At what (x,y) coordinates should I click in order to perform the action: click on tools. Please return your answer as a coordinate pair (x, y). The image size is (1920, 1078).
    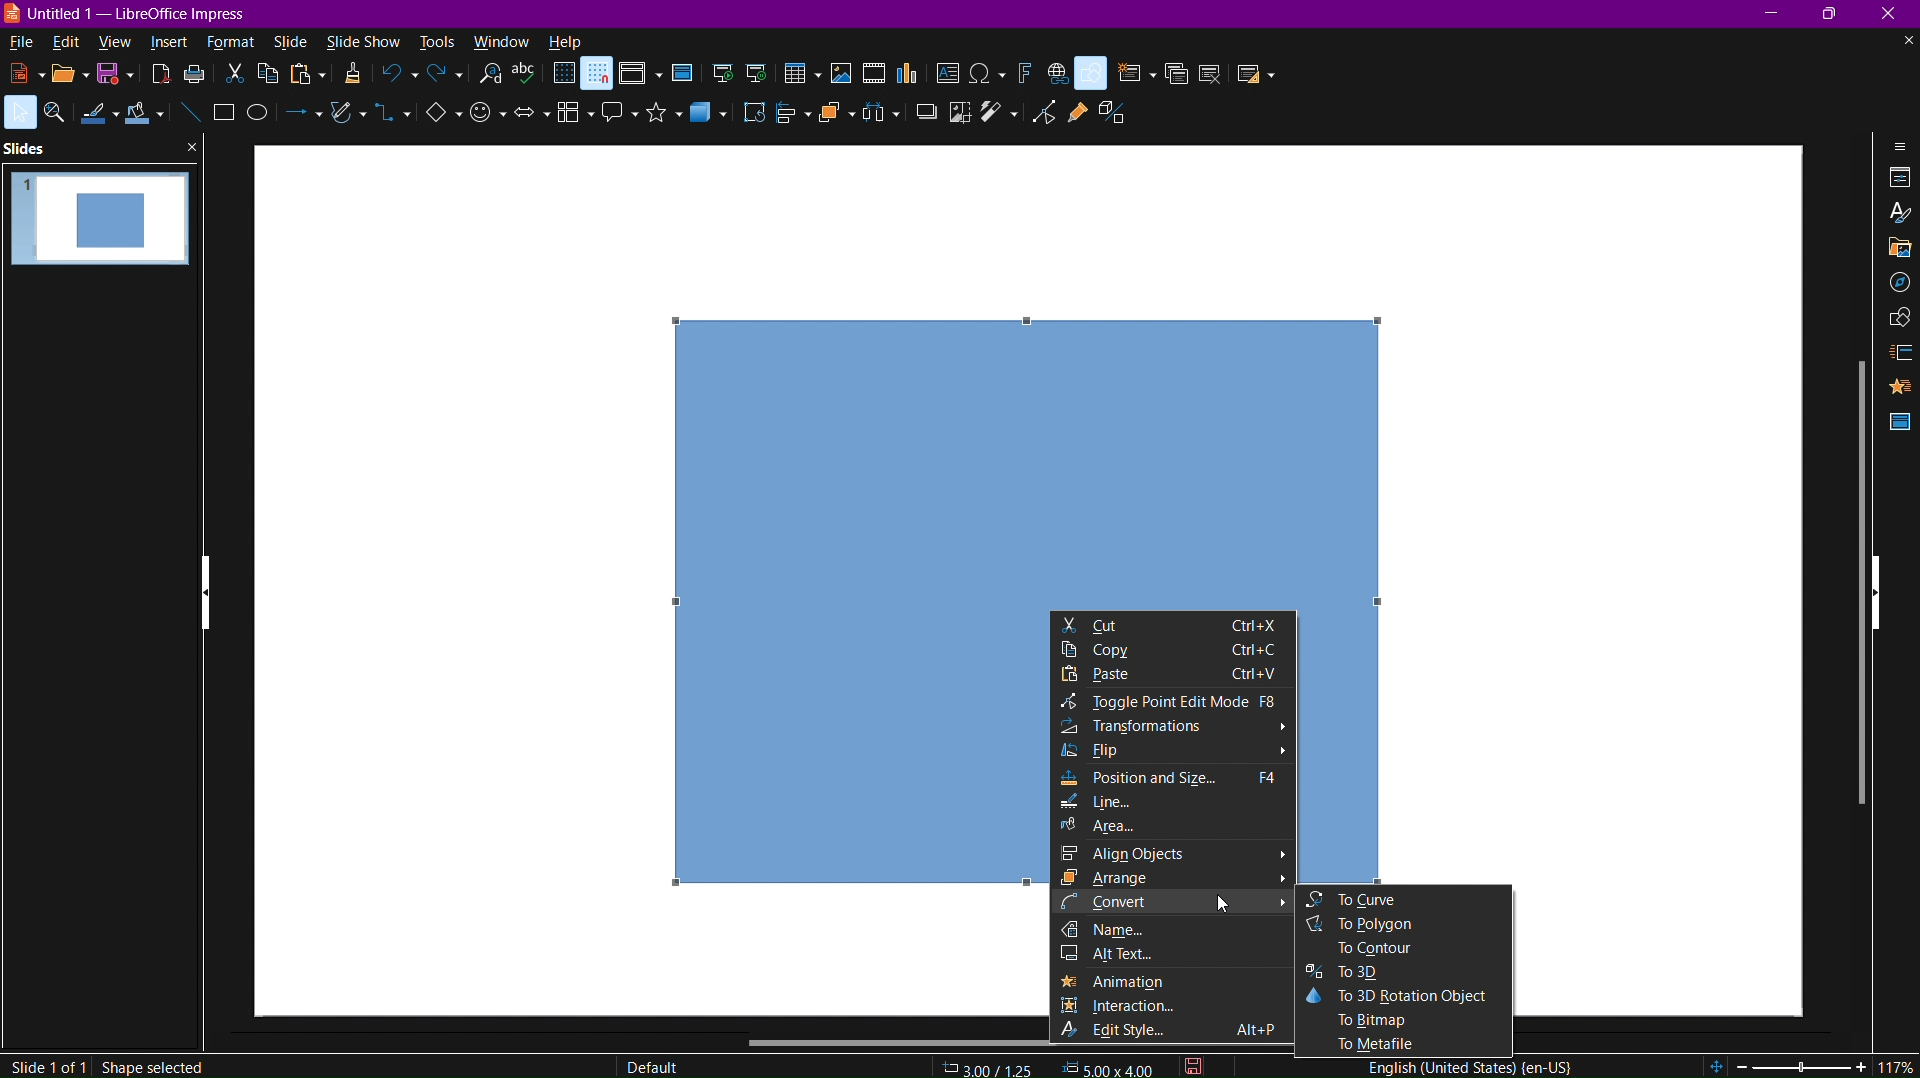
    Looking at the image, I should click on (434, 41).